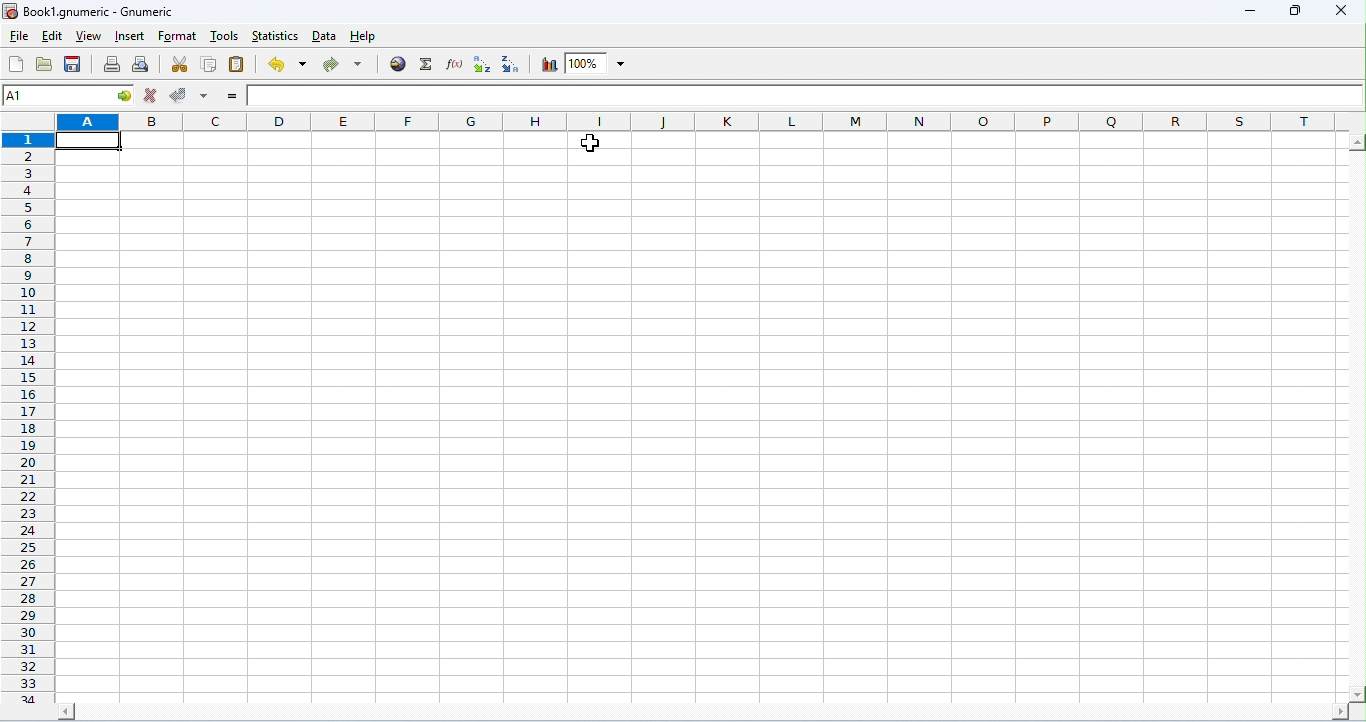 The width and height of the screenshot is (1366, 722). Describe the element at coordinates (181, 96) in the screenshot. I see `accept` at that location.